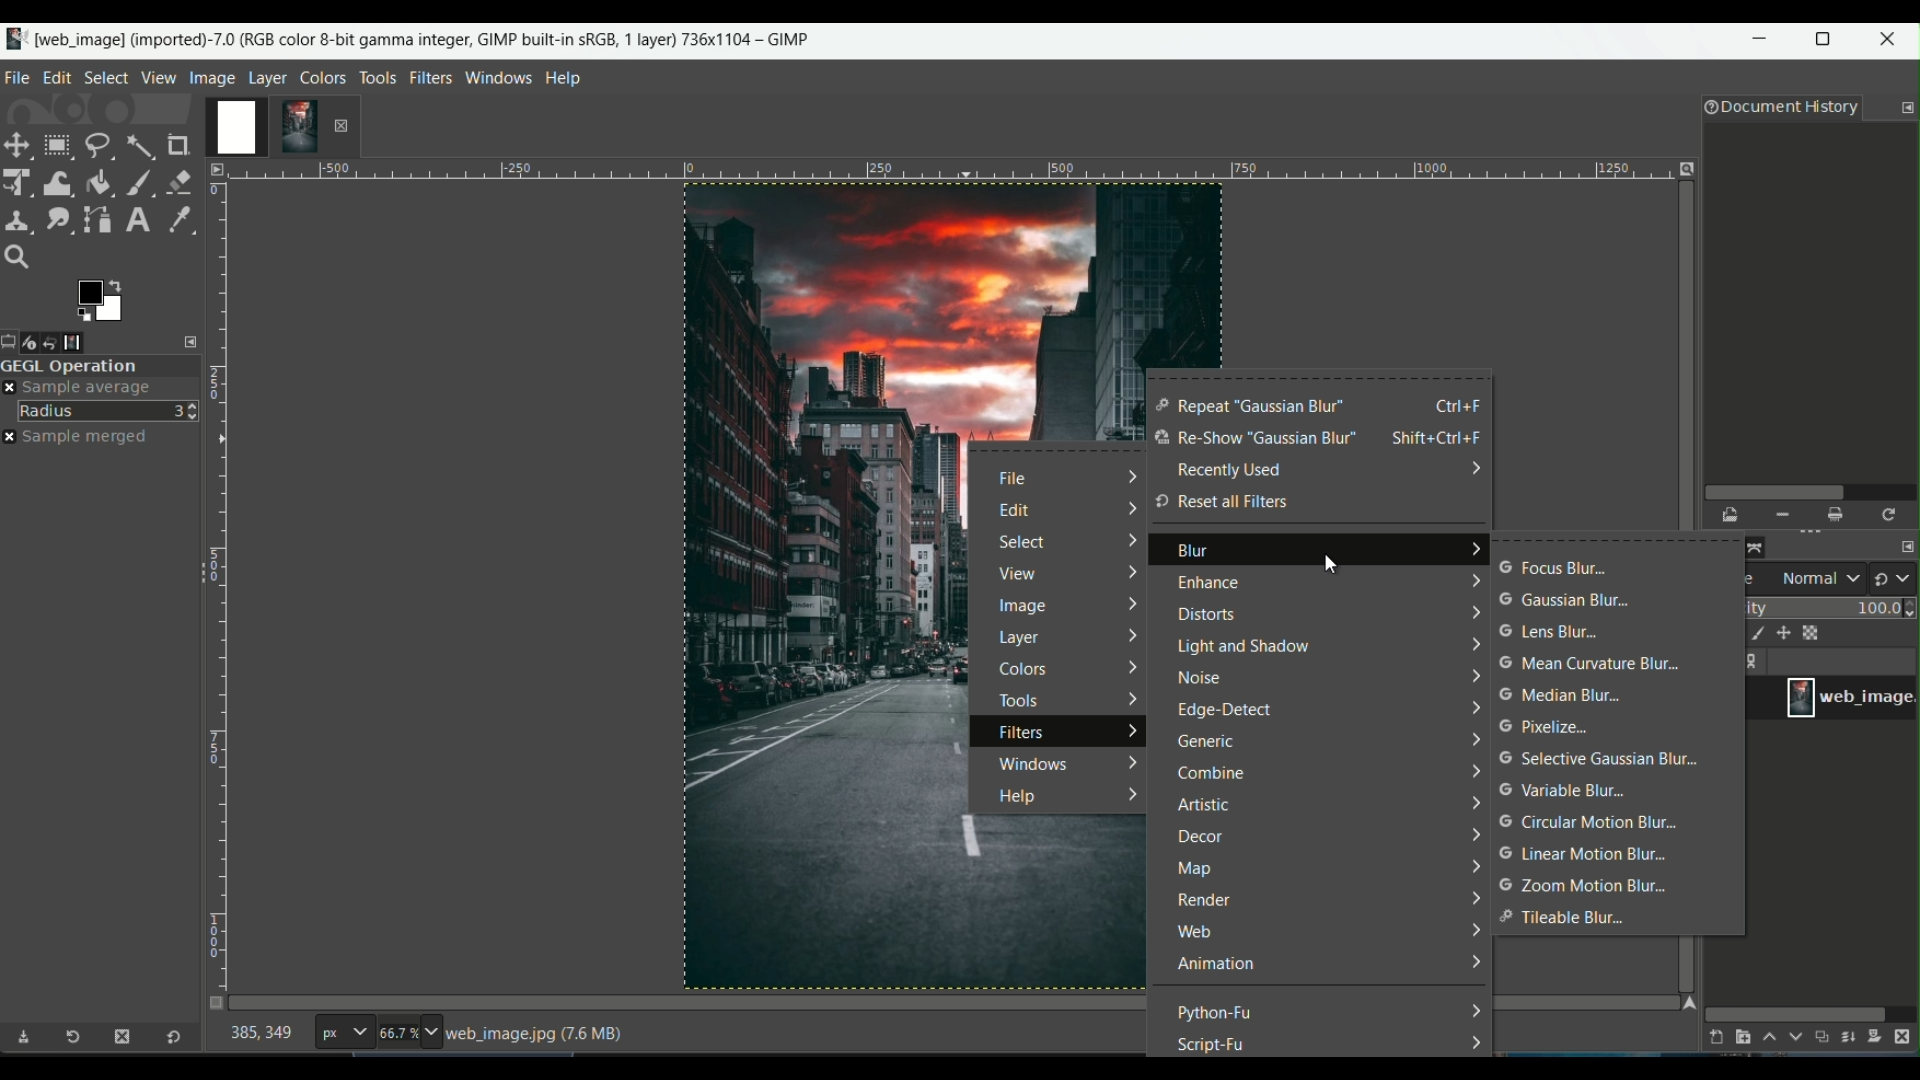 This screenshot has width=1920, height=1080. I want to click on add a mask, so click(1880, 1037).